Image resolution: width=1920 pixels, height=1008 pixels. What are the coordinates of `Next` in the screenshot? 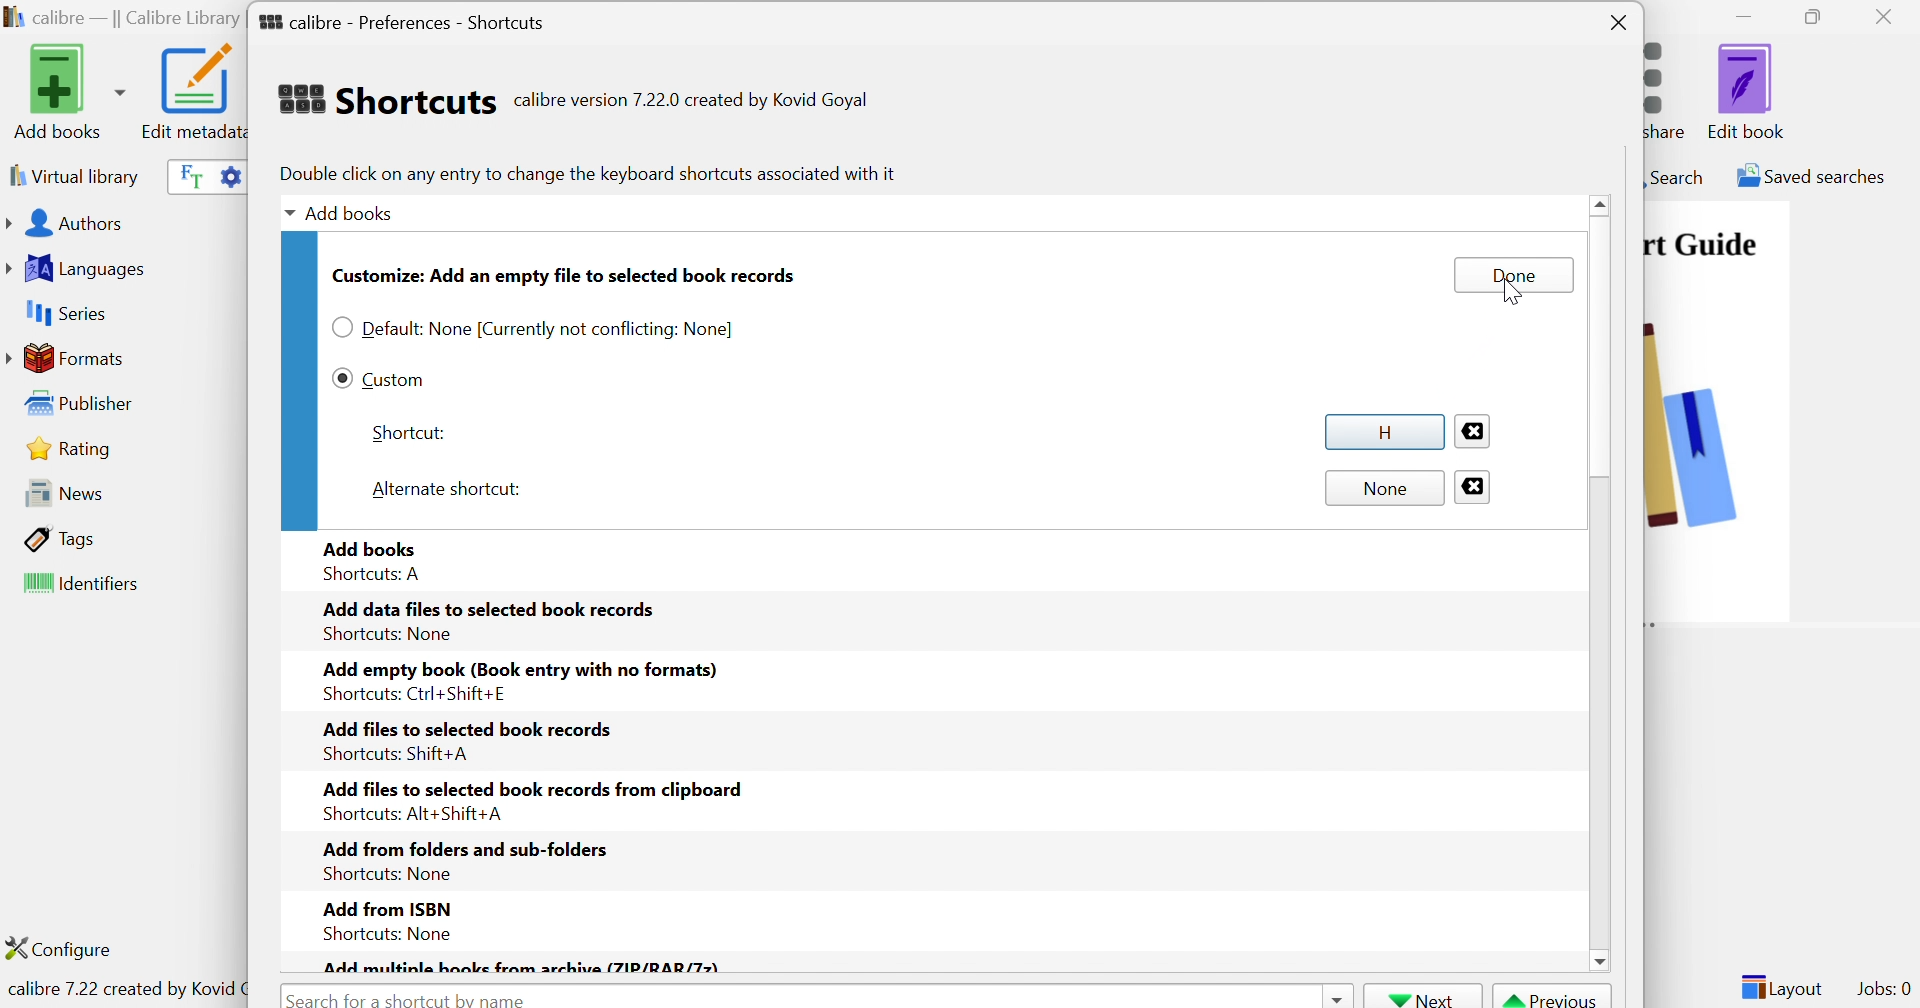 It's located at (1423, 997).